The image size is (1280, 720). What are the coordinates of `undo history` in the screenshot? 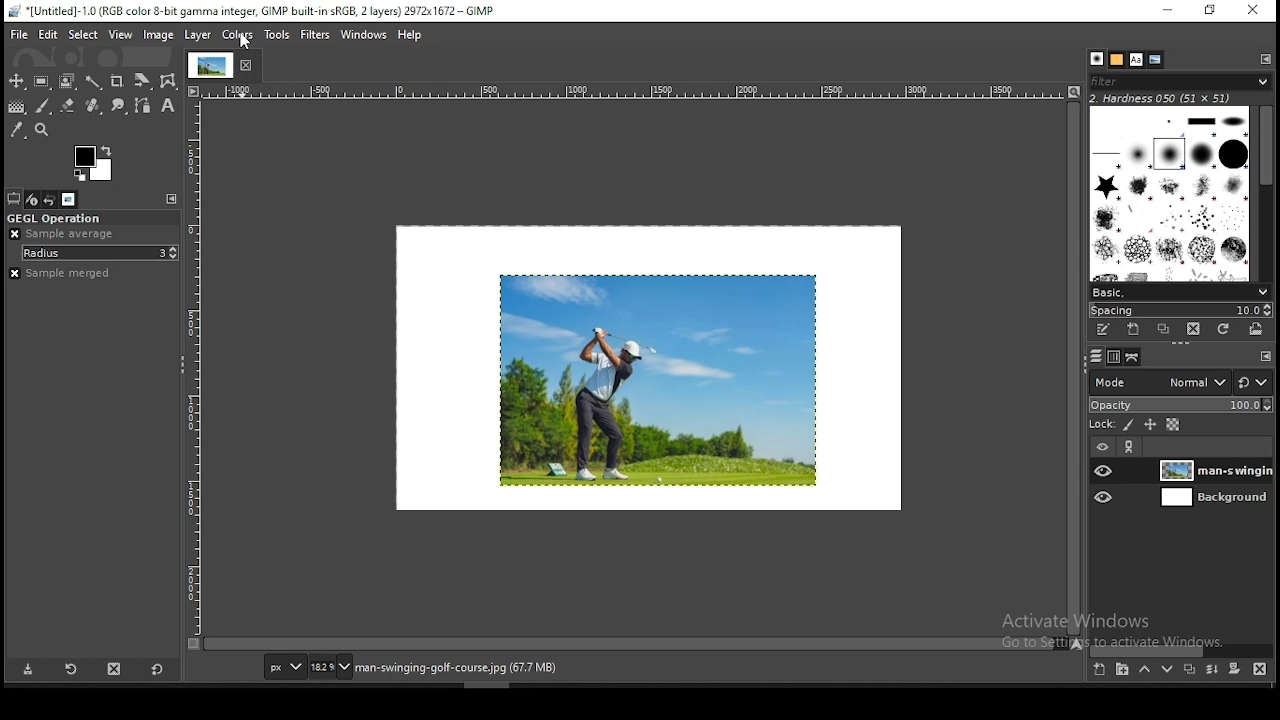 It's located at (52, 200).